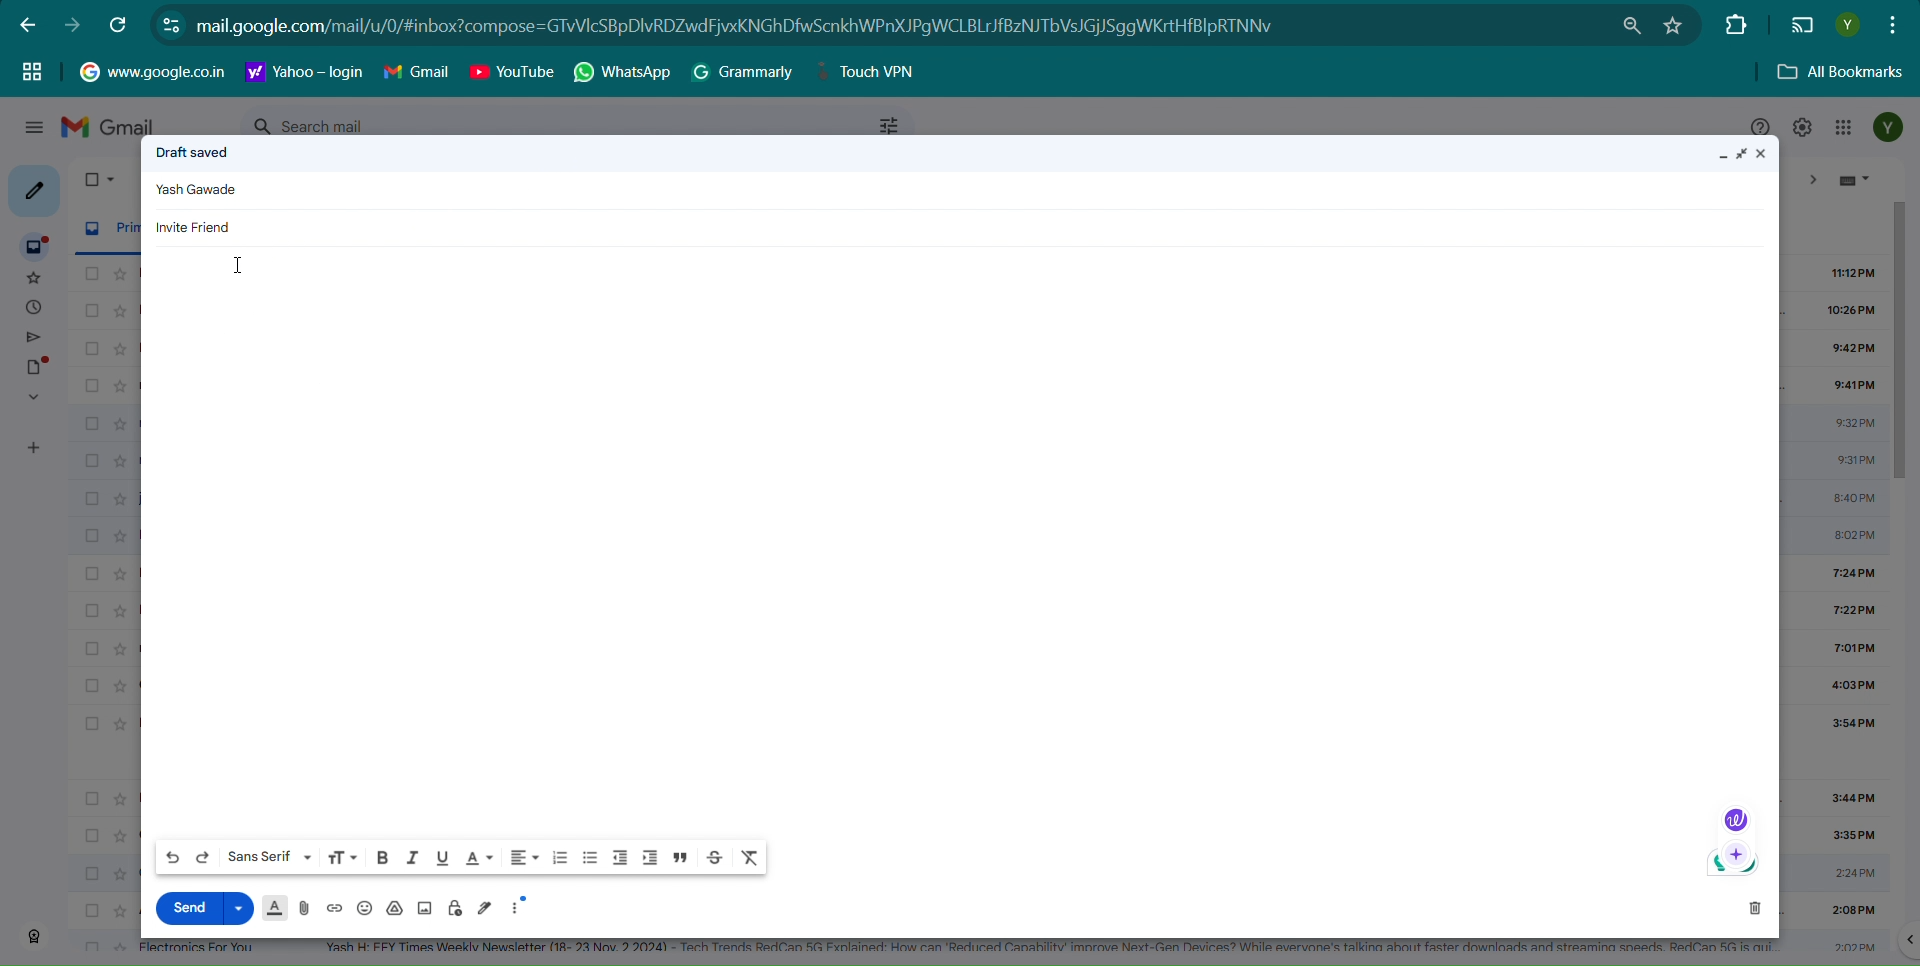 Image resolution: width=1920 pixels, height=966 pixels. Describe the element at coordinates (681, 857) in the screenshot. I see `Quote` at that location.